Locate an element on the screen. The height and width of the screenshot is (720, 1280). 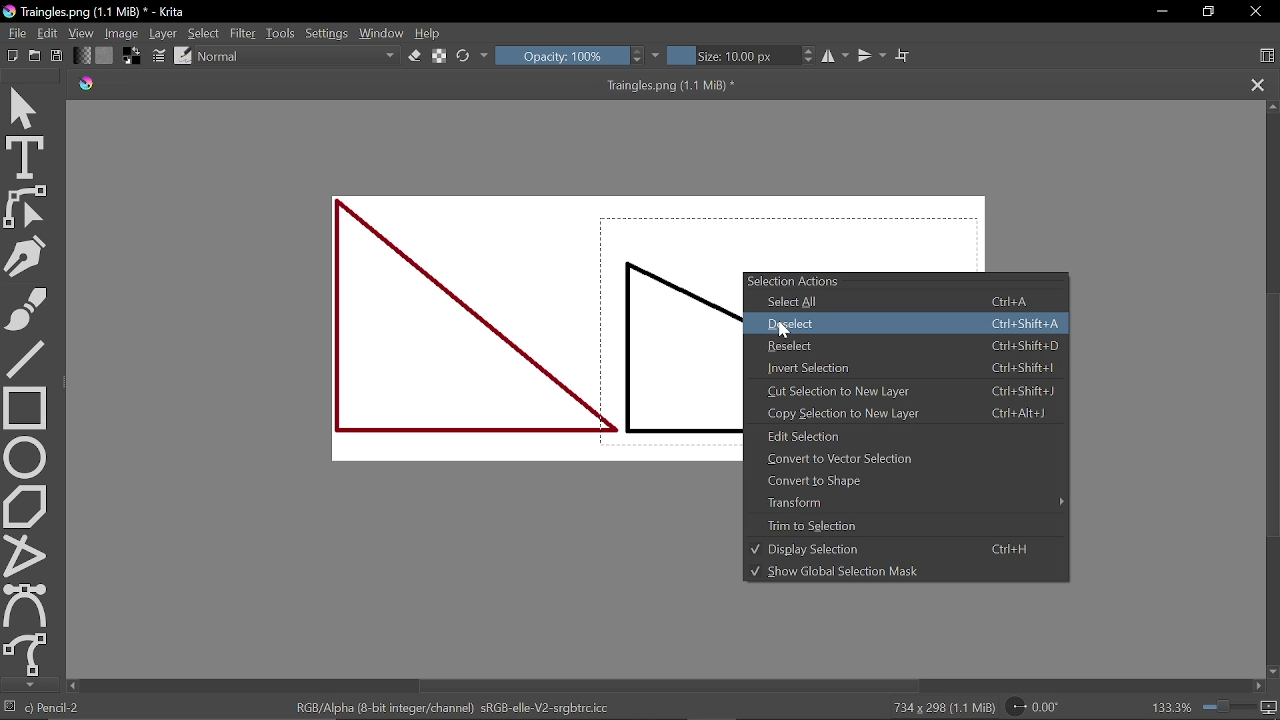
Filter is located at coordinates (245, 32).